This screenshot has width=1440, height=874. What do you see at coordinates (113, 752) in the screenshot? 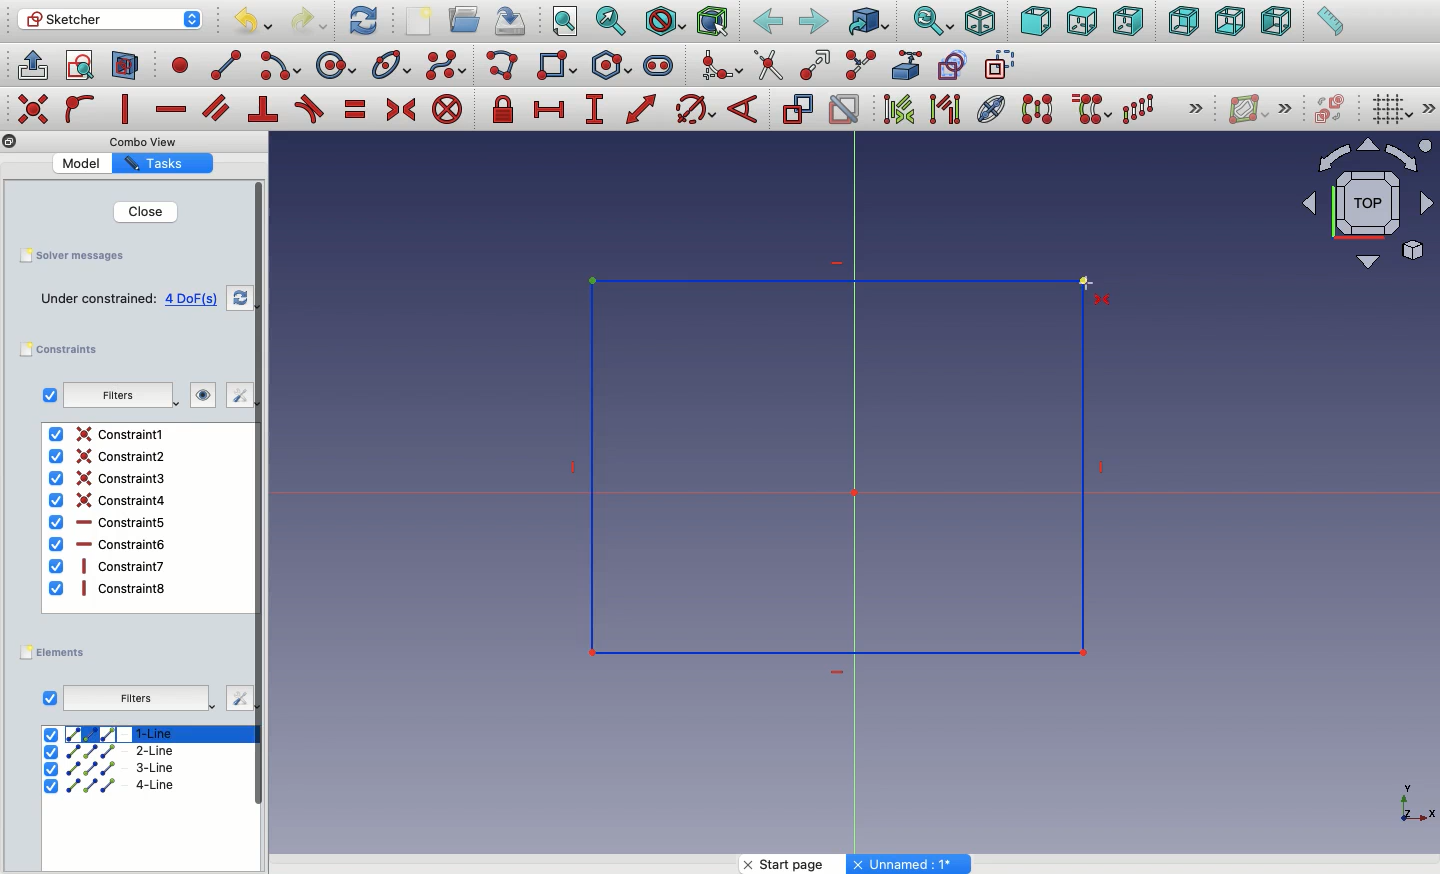
I see `2-line` at bounding box center [113, 752].